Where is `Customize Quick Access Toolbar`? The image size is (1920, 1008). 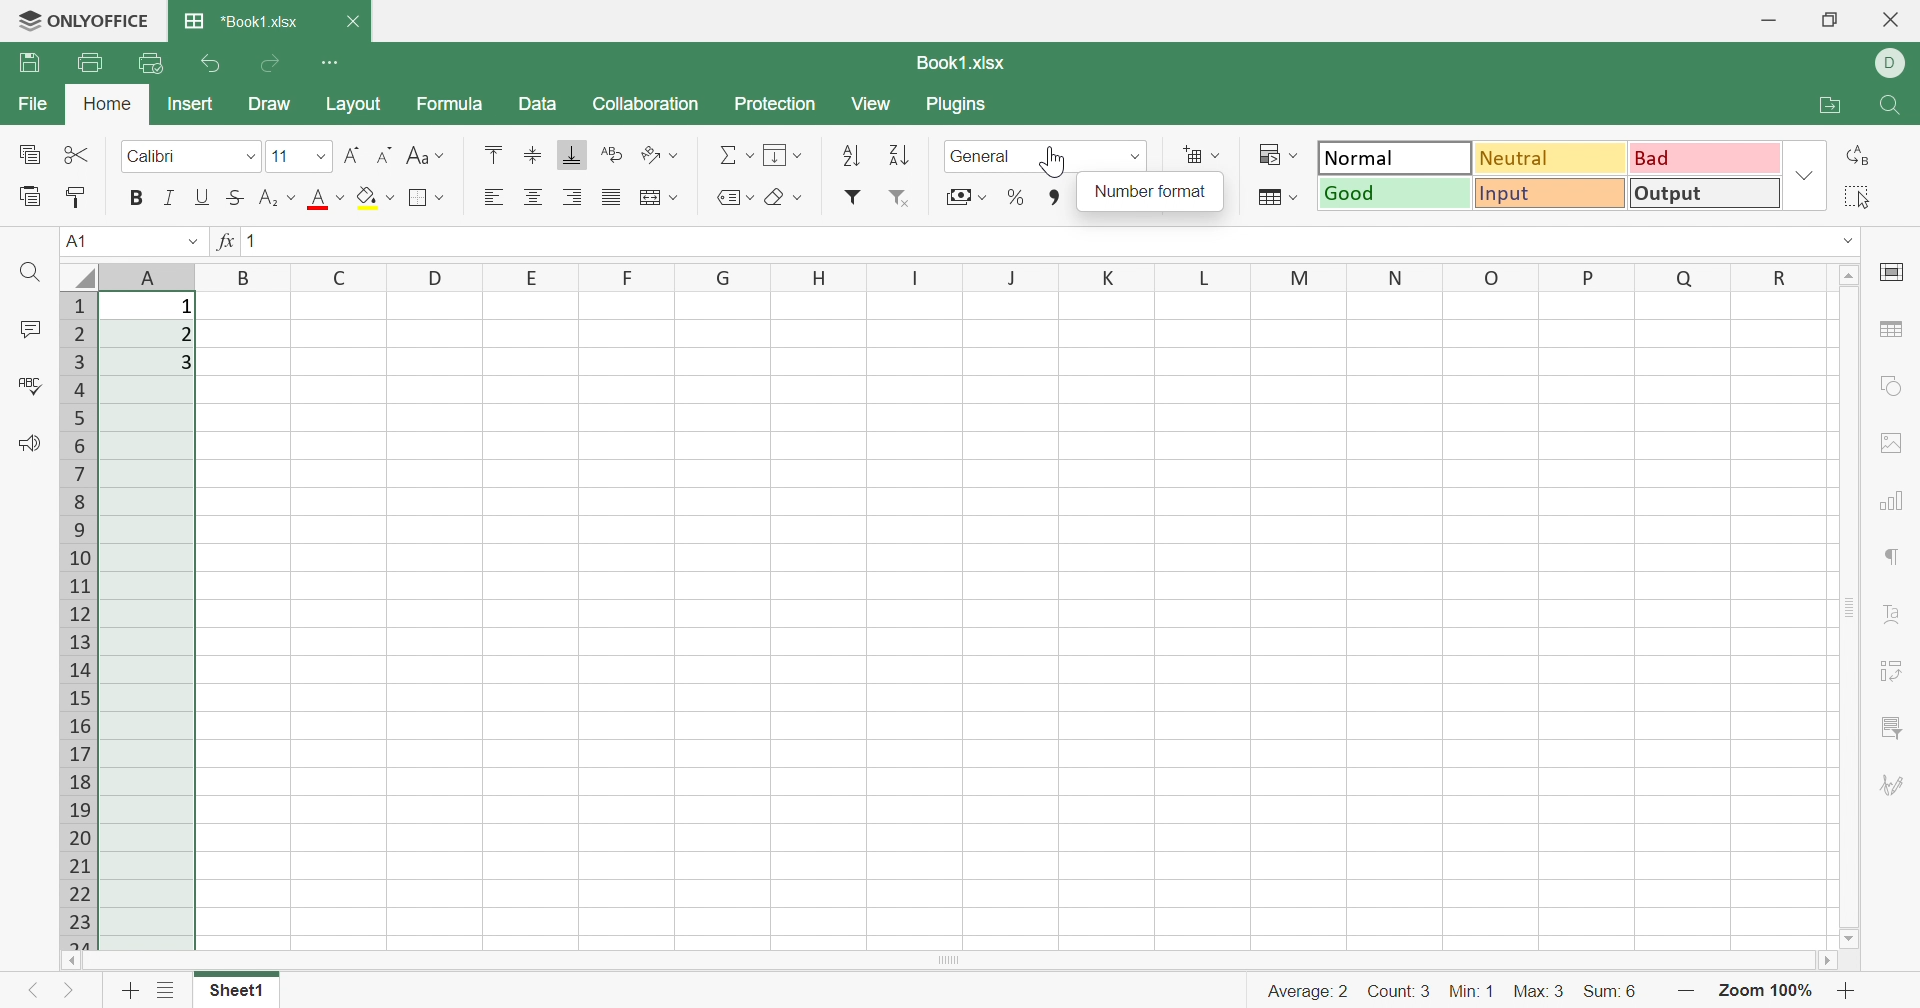
Customize Quick Access Toolbar is located at coordinates (331, 60).